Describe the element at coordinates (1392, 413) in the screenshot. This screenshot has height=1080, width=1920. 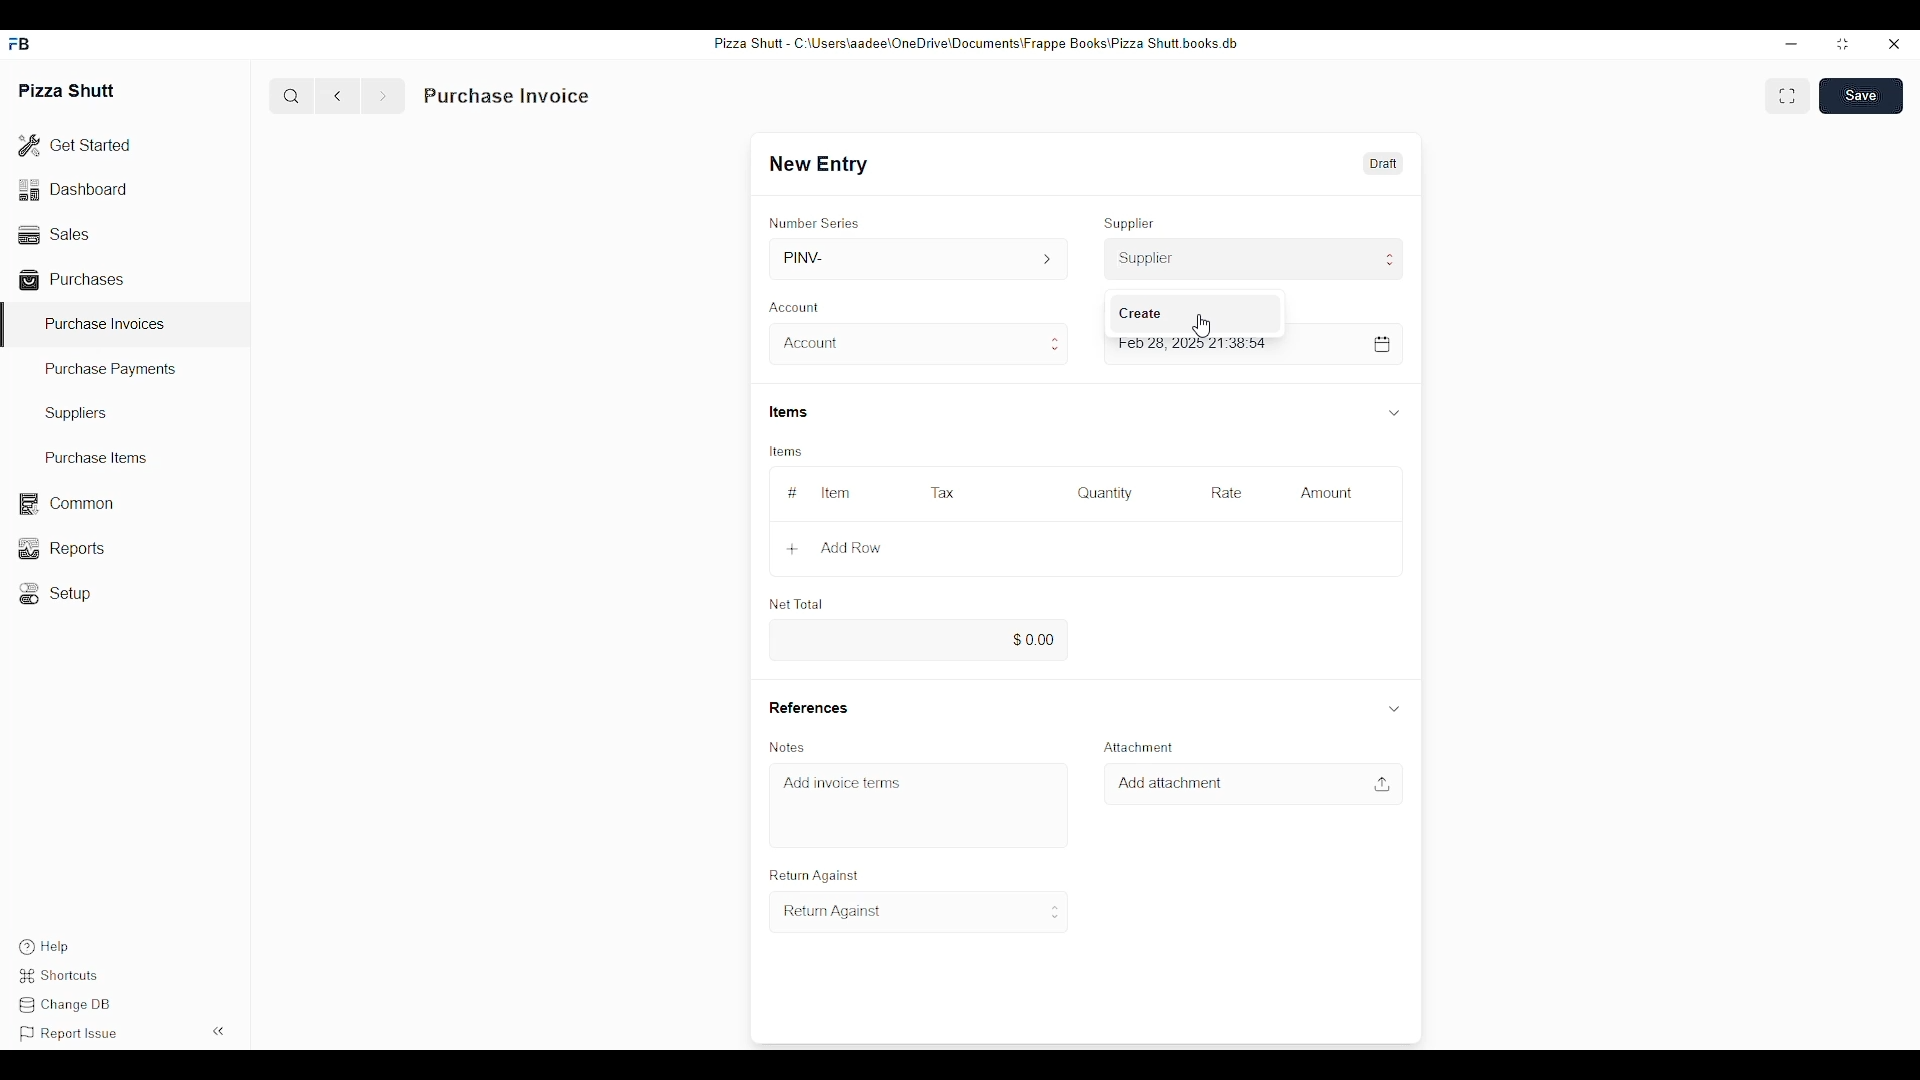
I see `down` at that location.